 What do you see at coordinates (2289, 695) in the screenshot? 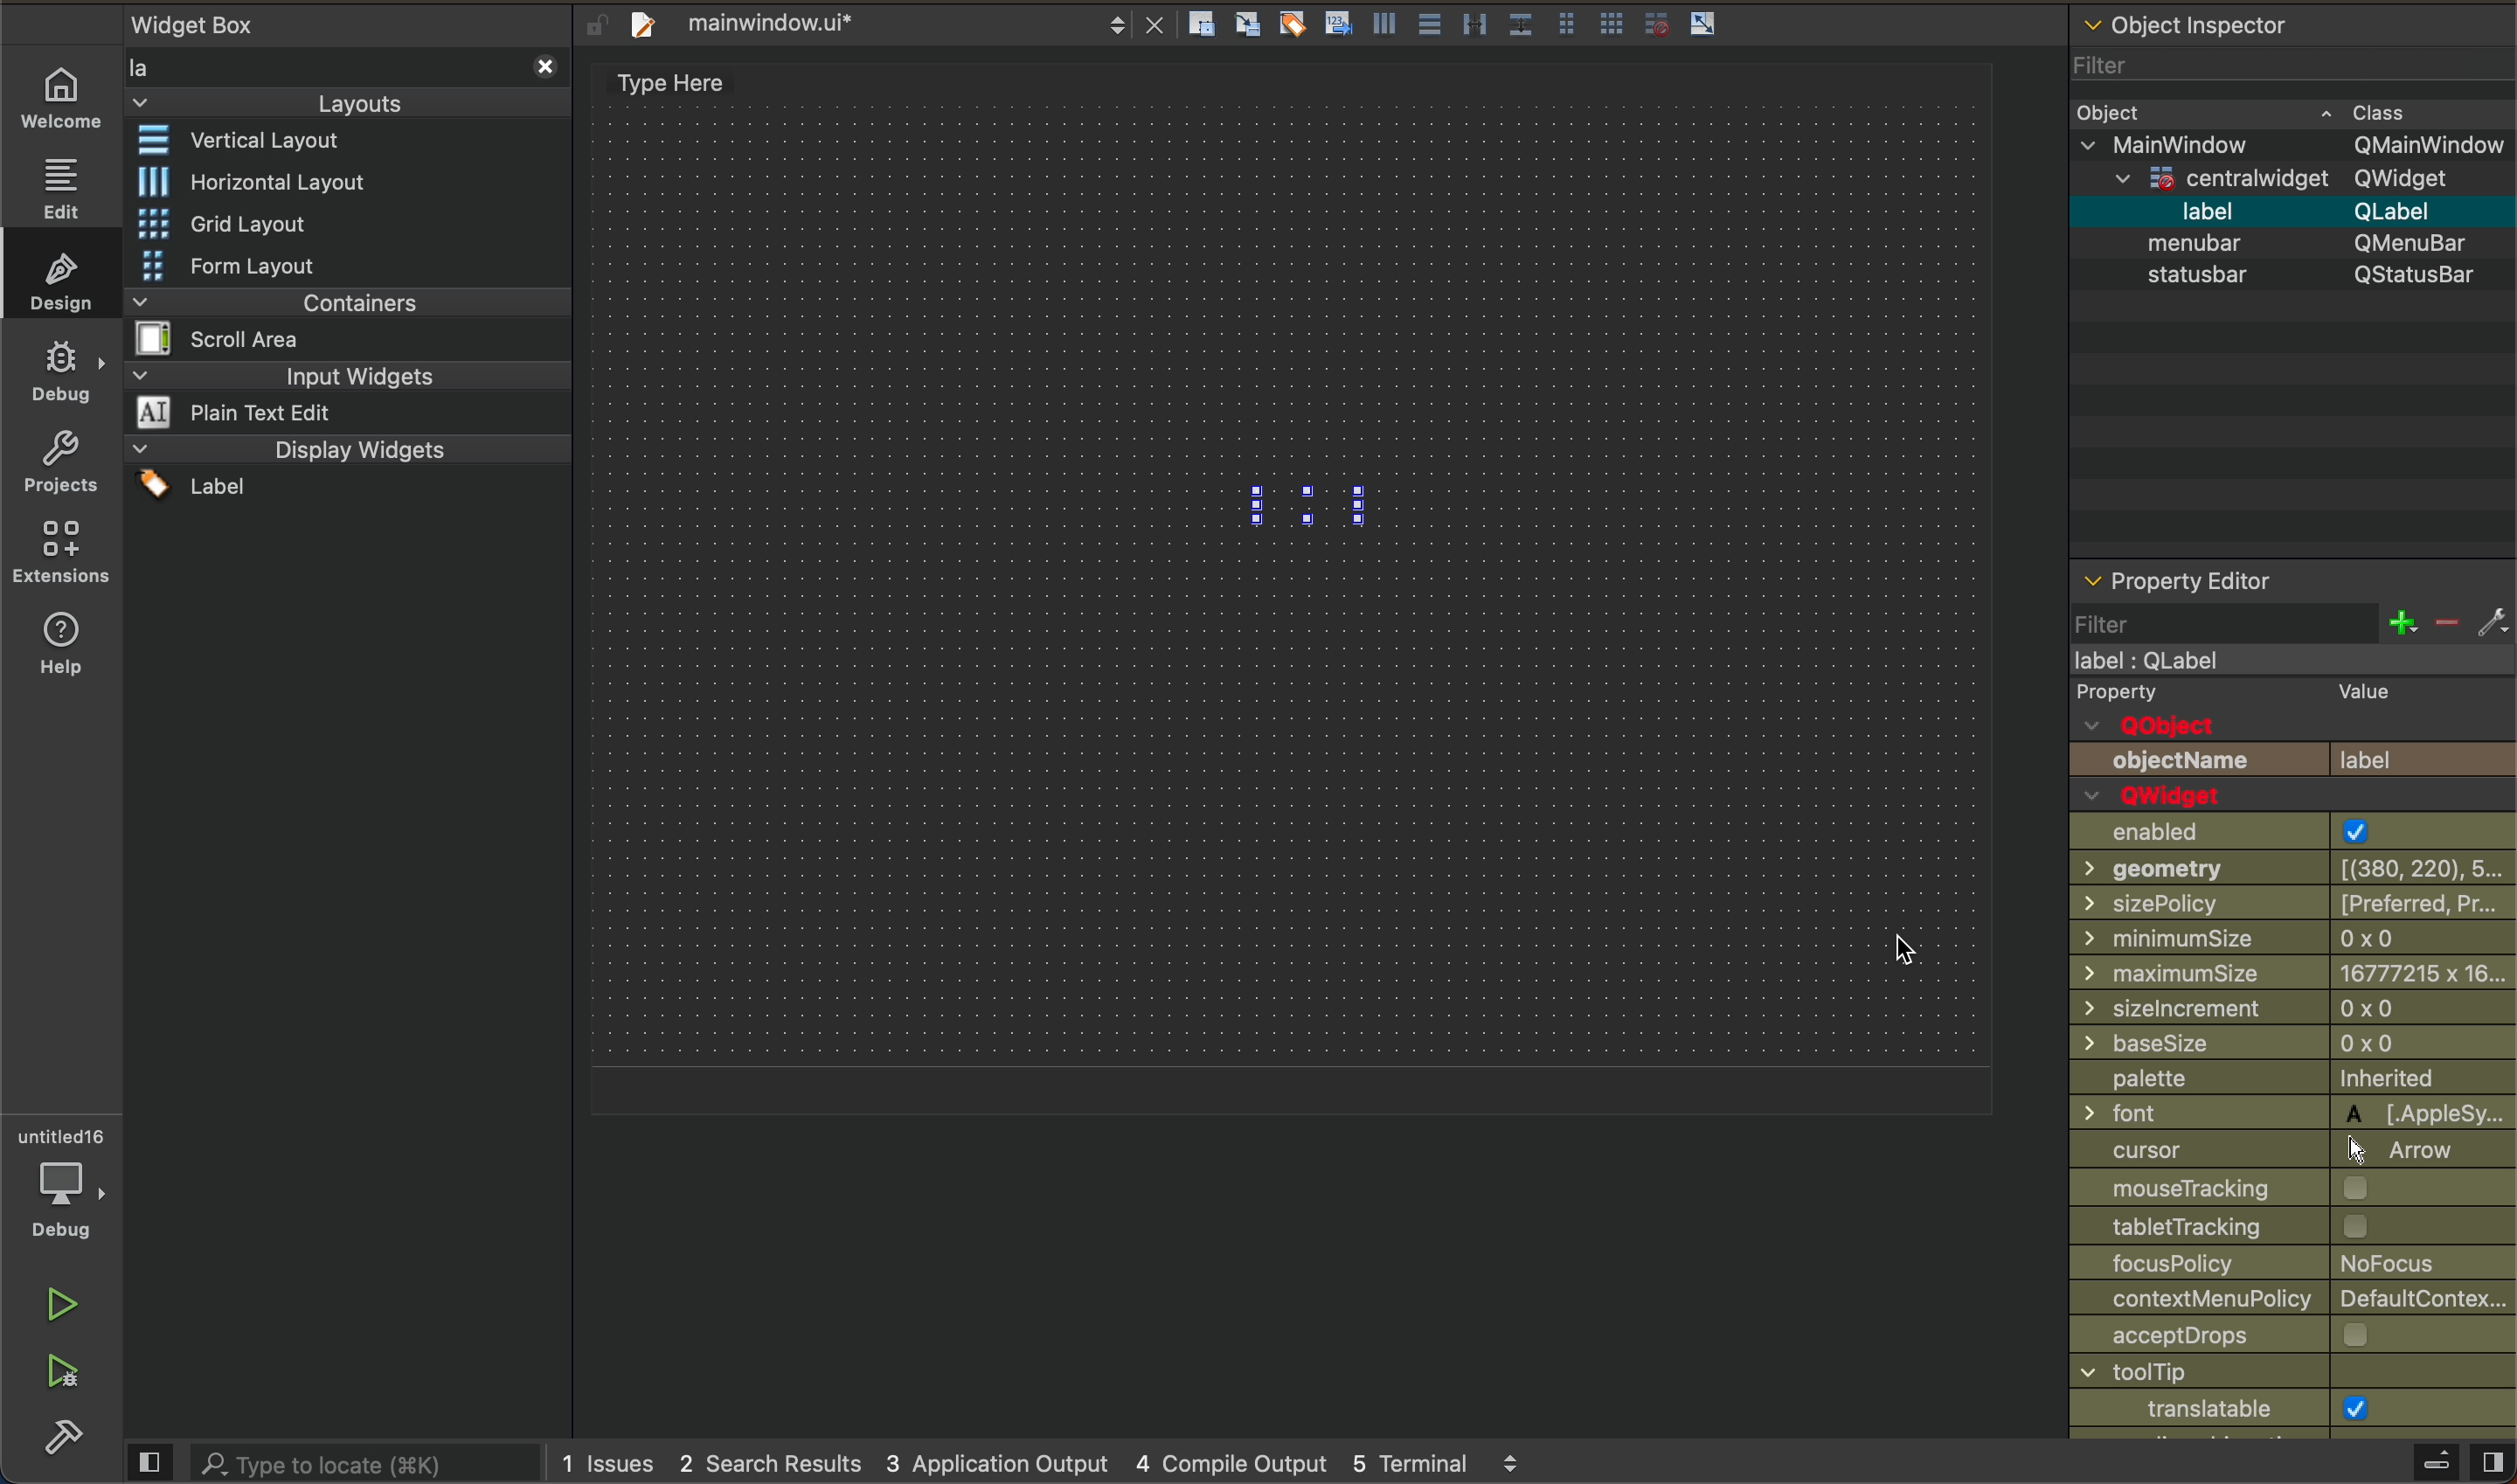
I see `property` at bounding box center [2289, 695].